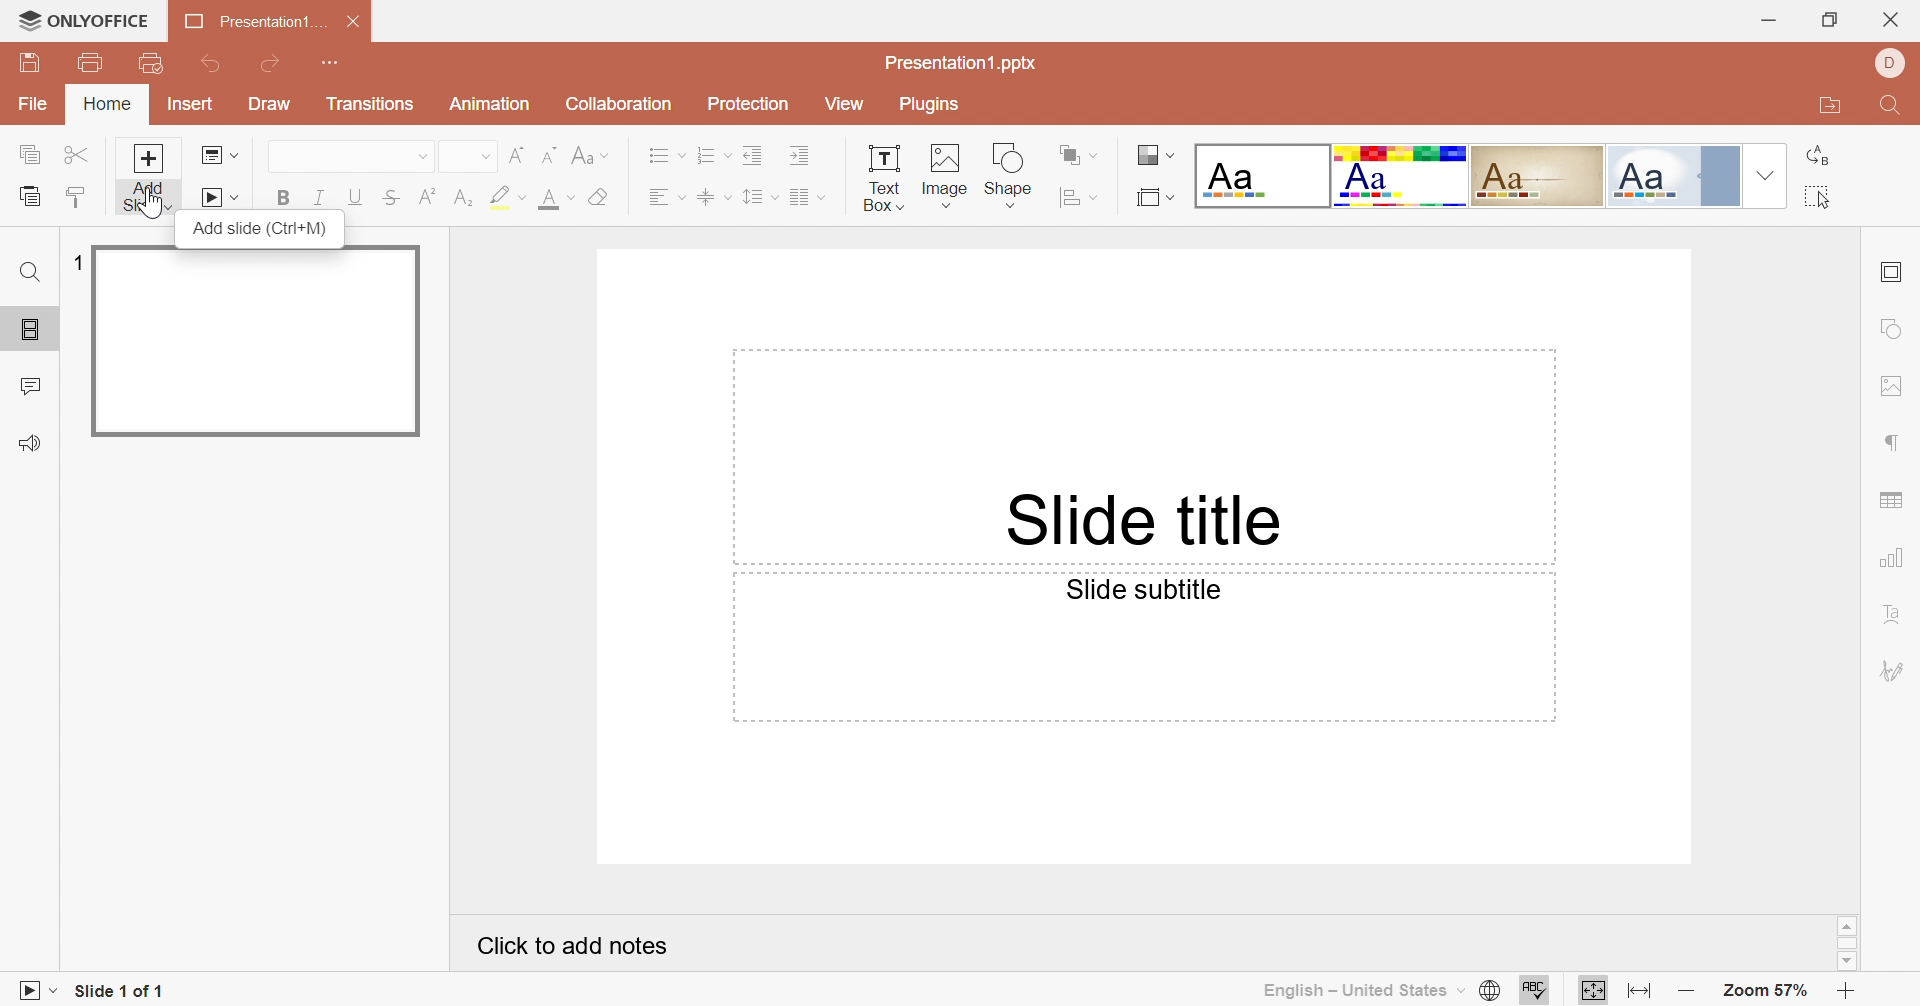 This screenshot has width=1920, height=1006. What do you see at coordinates (1890, 503) in the screenshot?
I see `Table settings` at bounding box center [1890, 503].